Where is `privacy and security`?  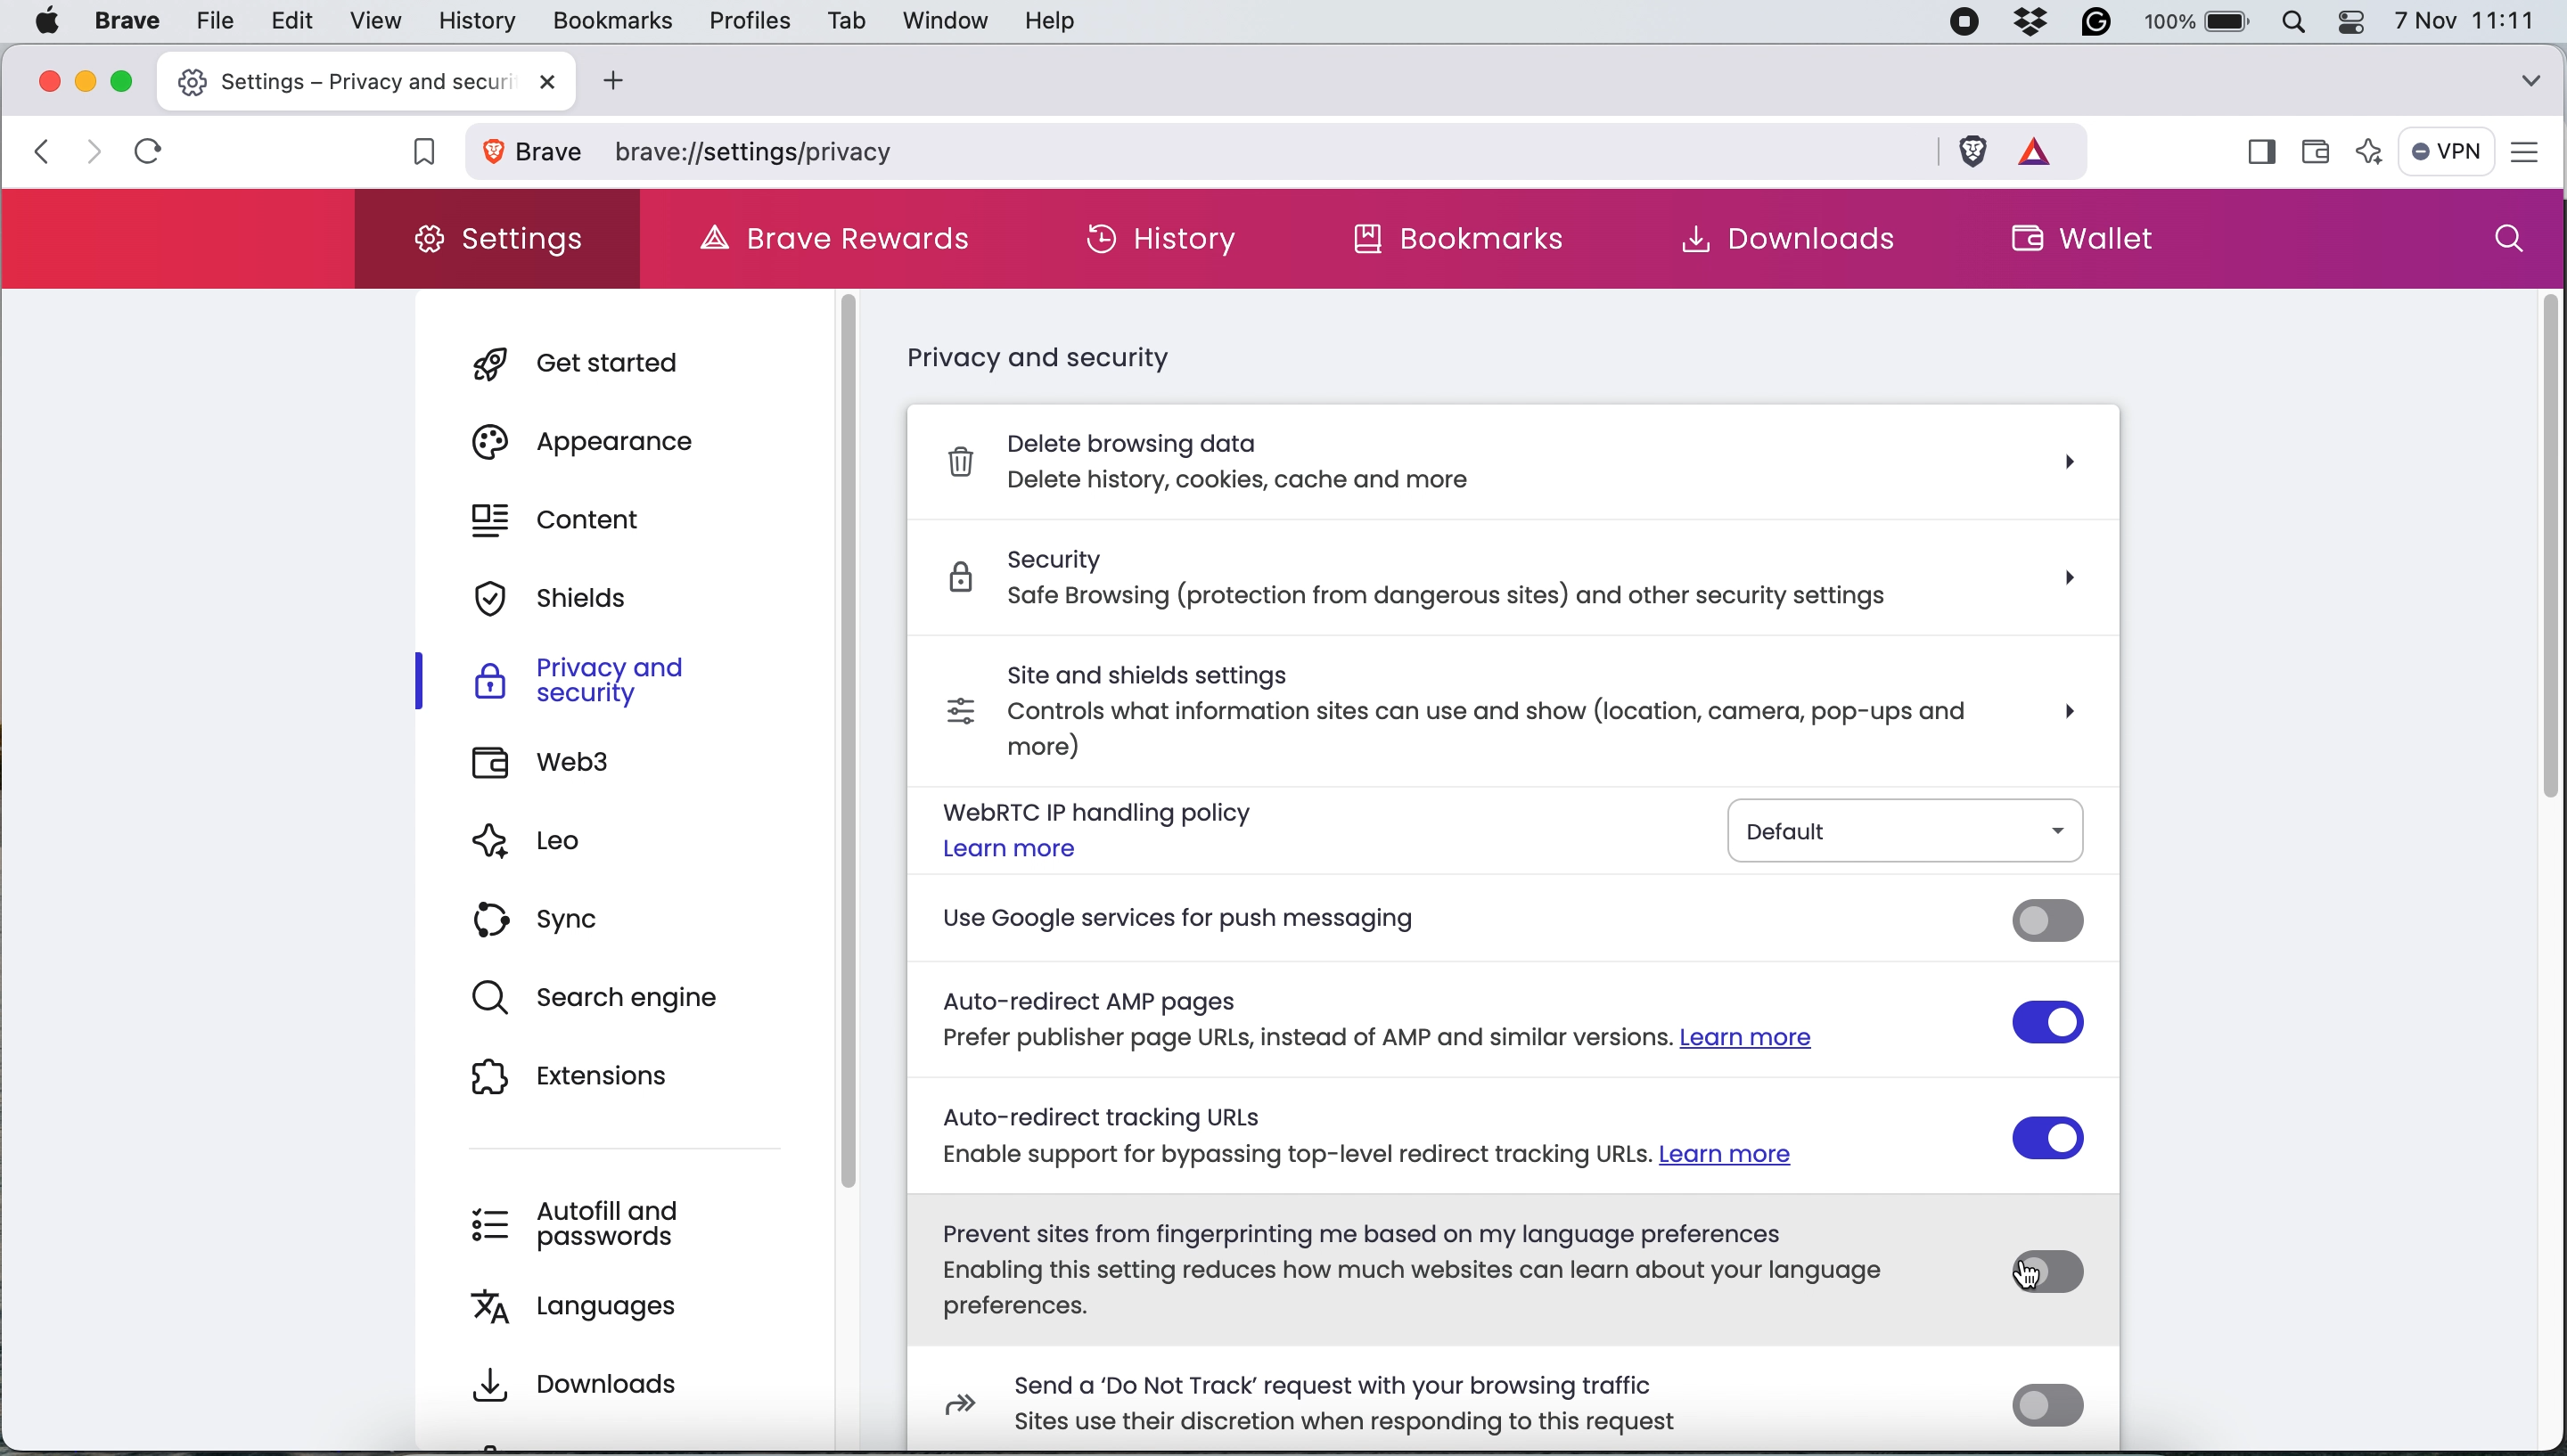
privacy and security is located at coordinates (1060, 356).